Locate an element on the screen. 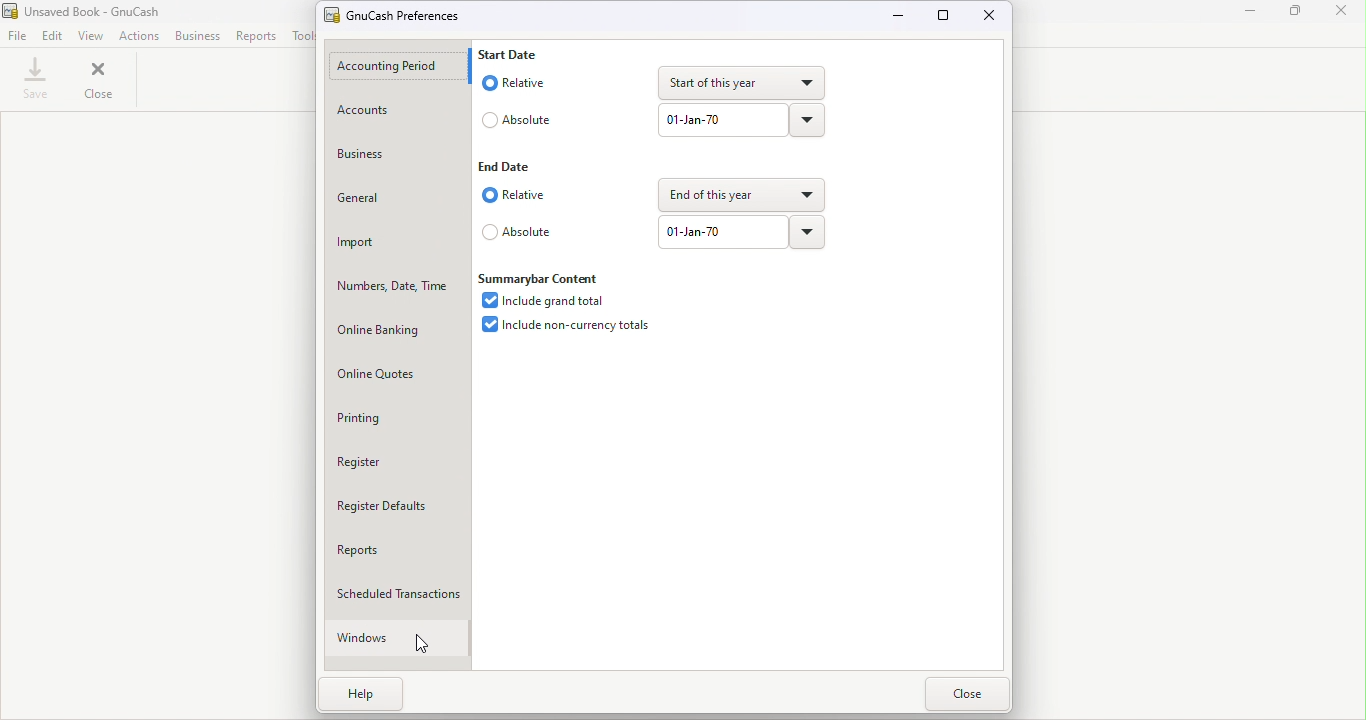 This screenshot has height=720, width=1366. Actions is located at coordinates (139, 36).